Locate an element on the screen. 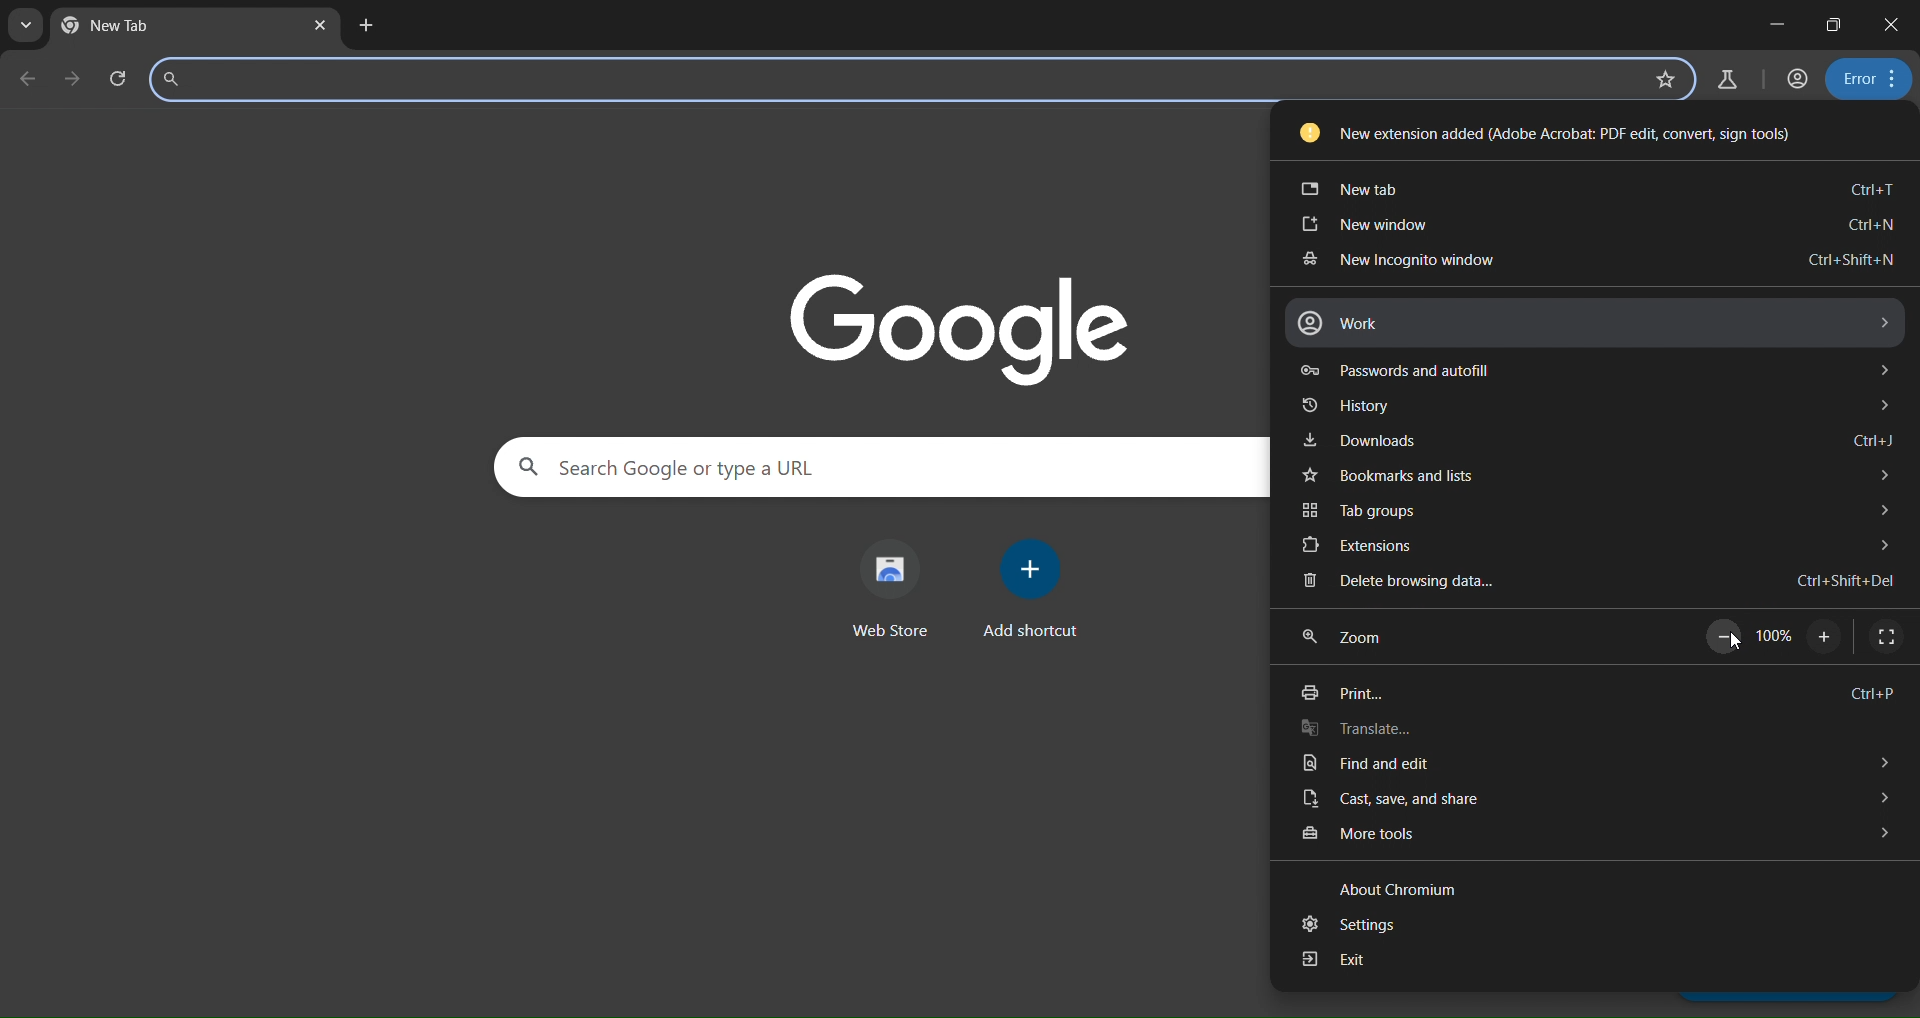  go forward one page is located at coordinates (74, 76).